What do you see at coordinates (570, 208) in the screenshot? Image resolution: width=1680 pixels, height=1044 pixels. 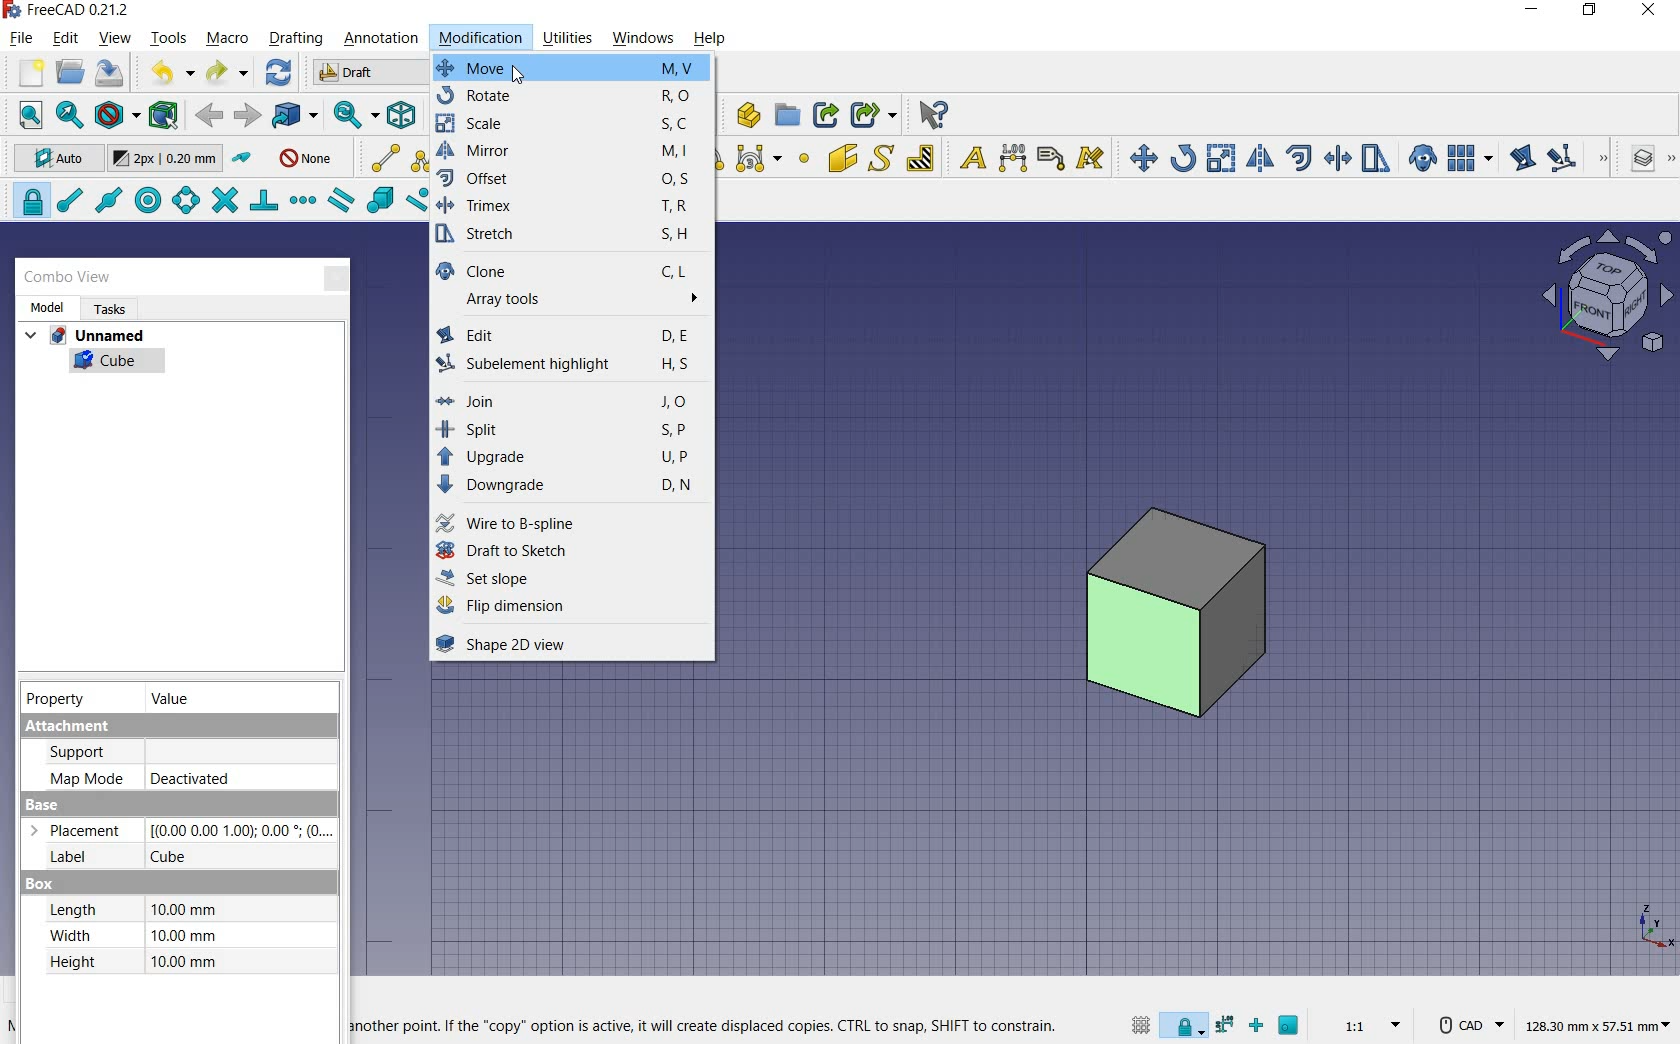 I see `trimex` at bounding box center [570, 208].